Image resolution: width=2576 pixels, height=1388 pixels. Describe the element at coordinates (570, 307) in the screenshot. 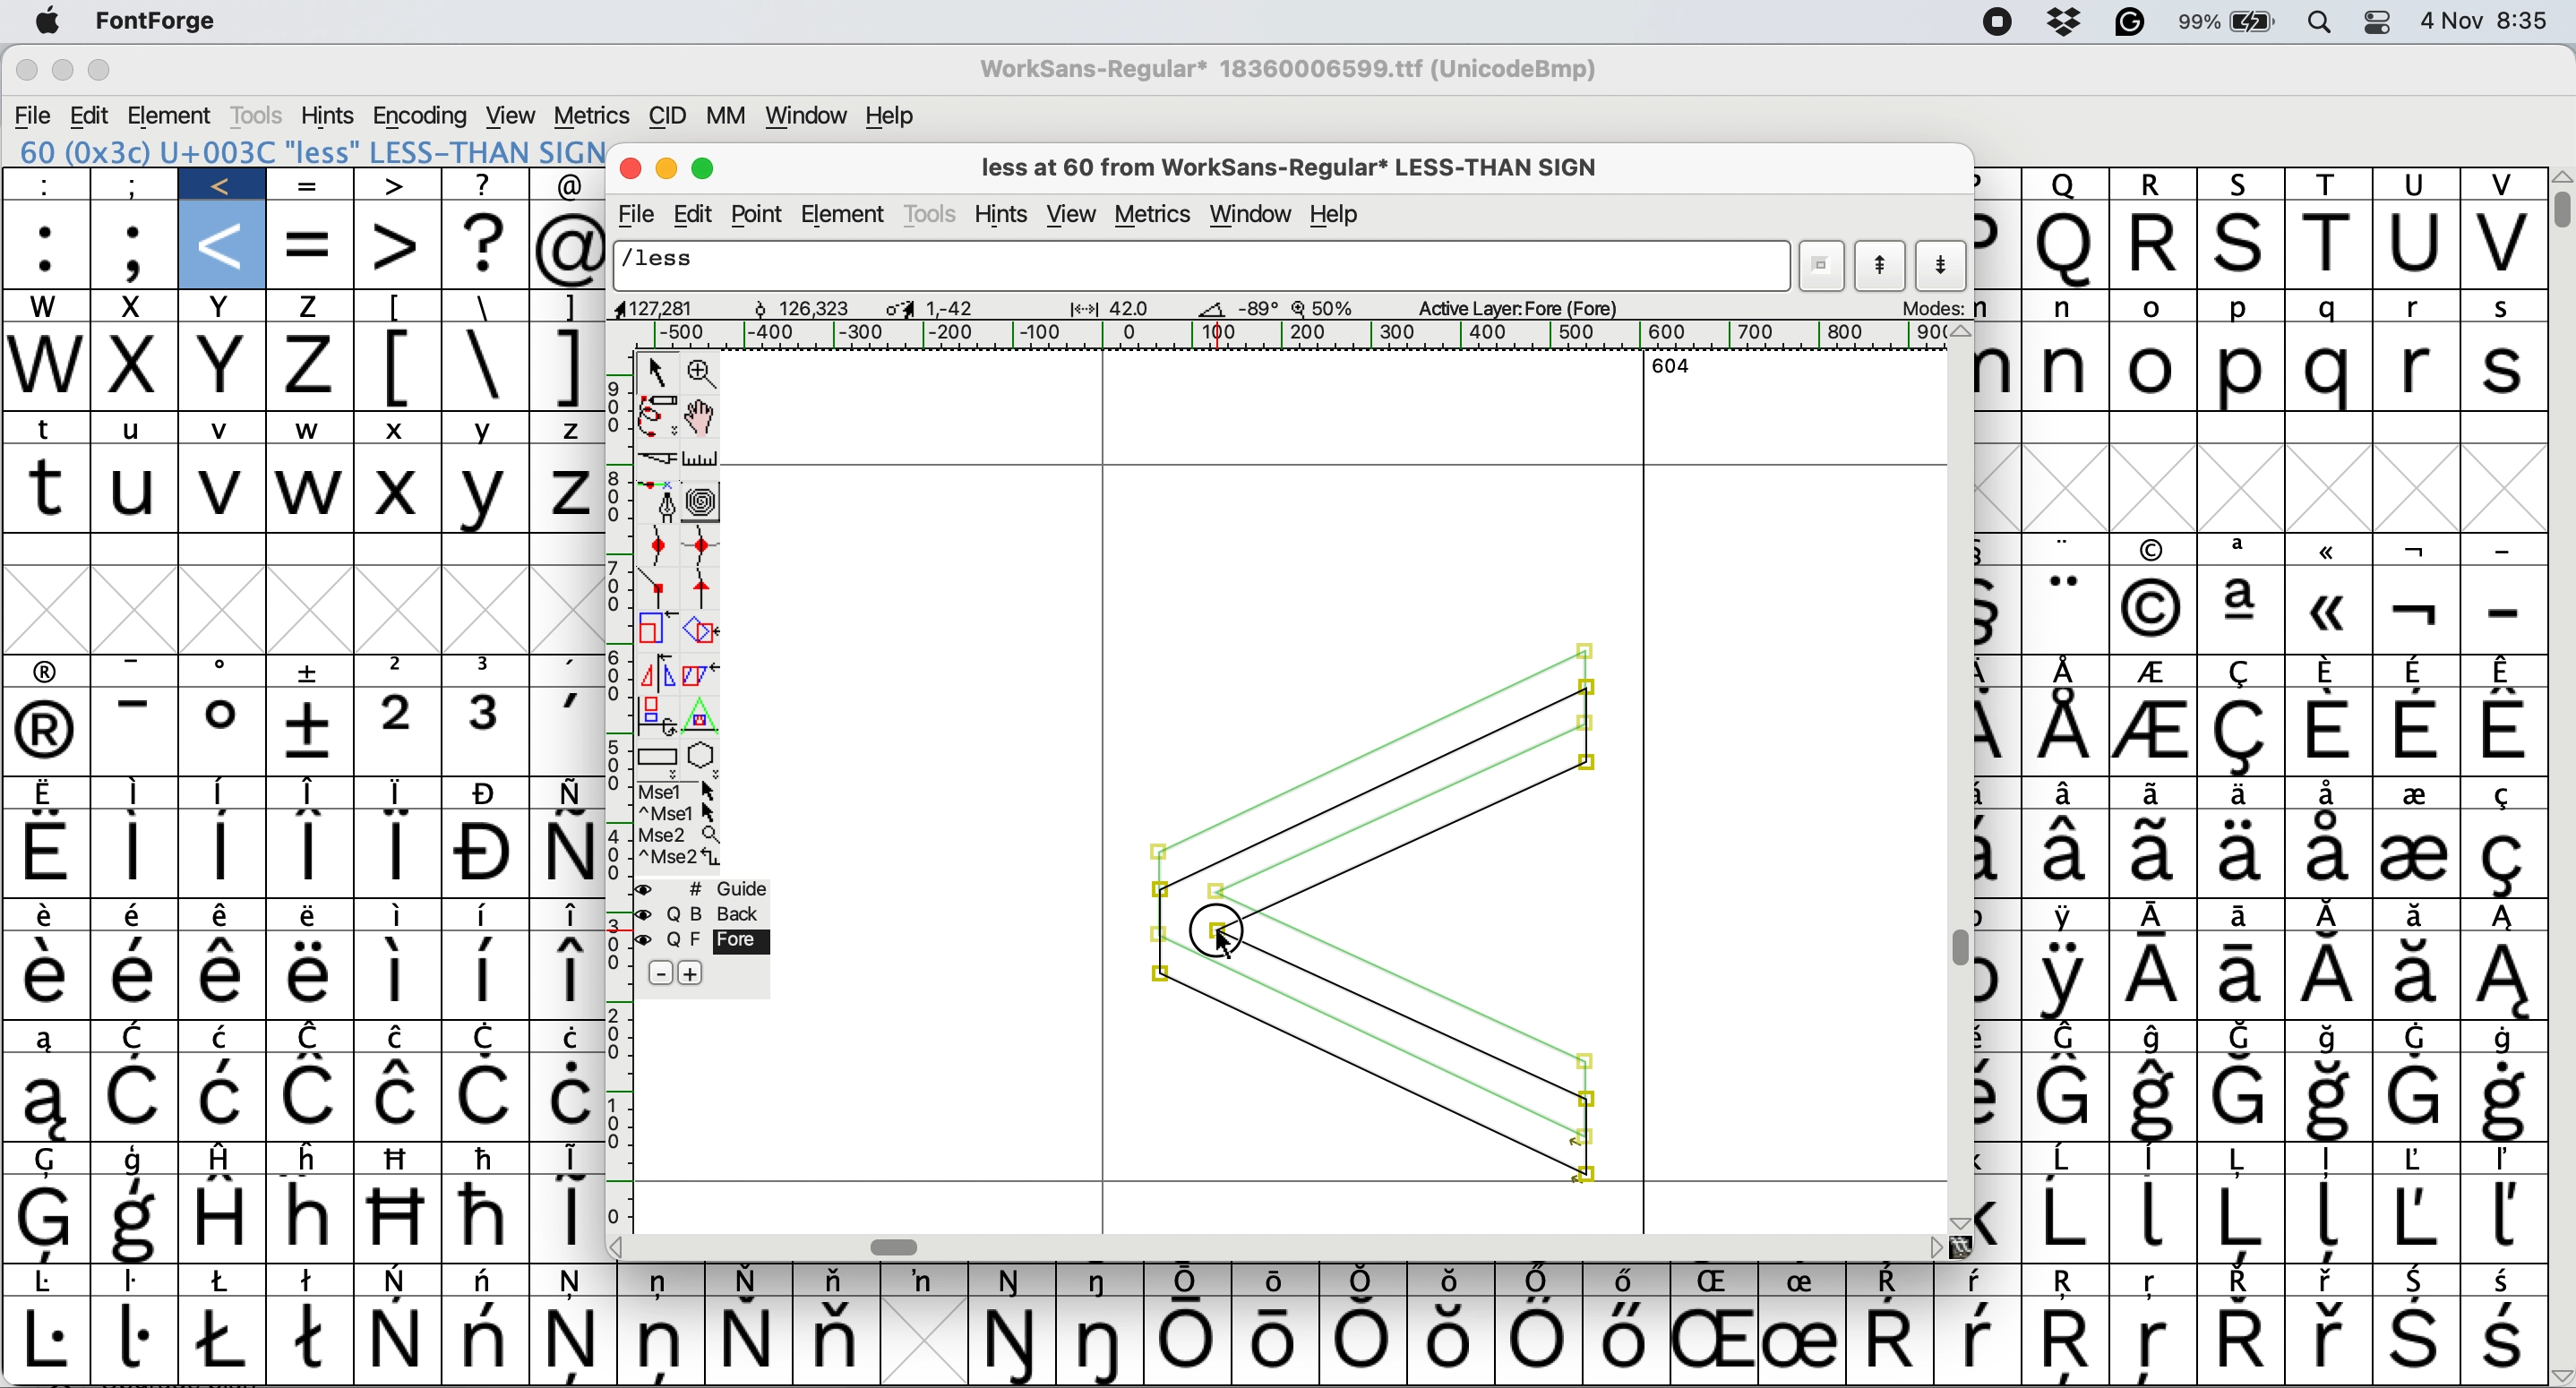

I see `]` at that location.